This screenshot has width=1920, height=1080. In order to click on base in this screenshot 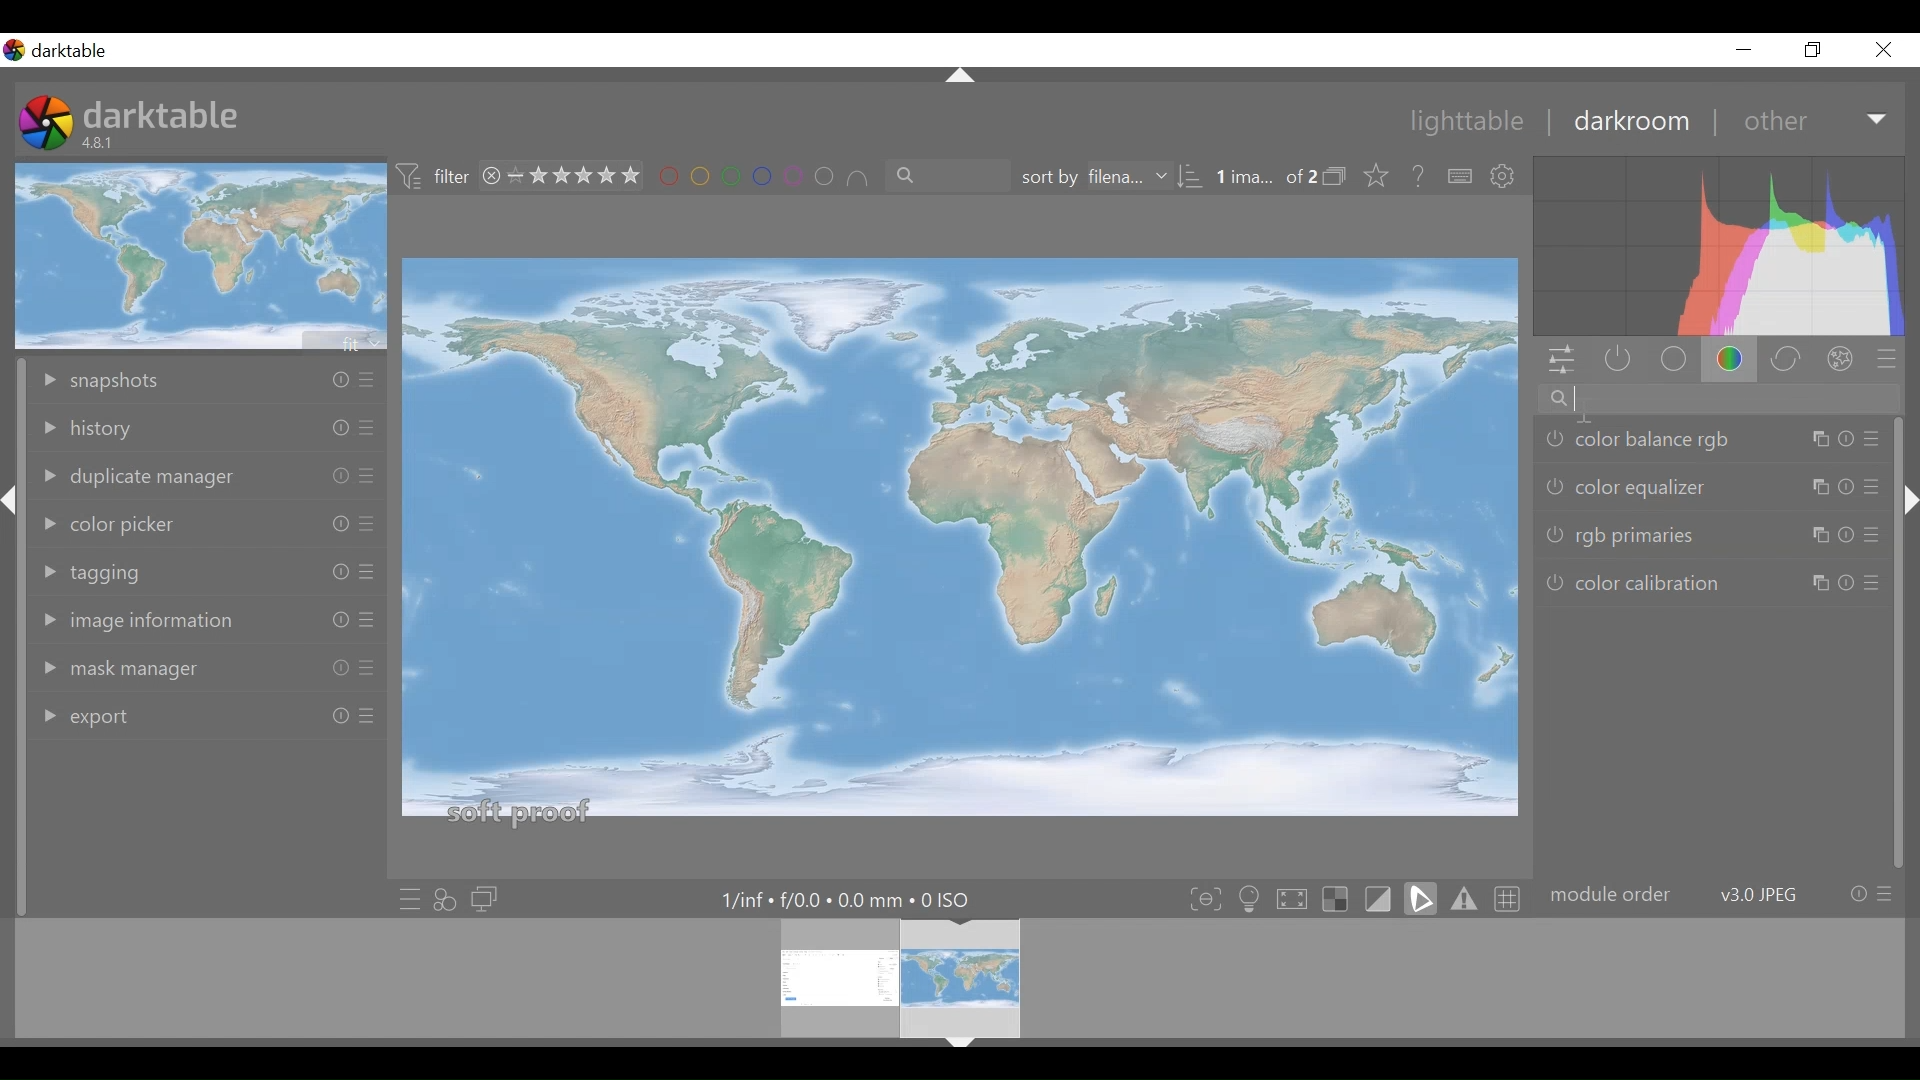, I will do `click(1676, 361)`.